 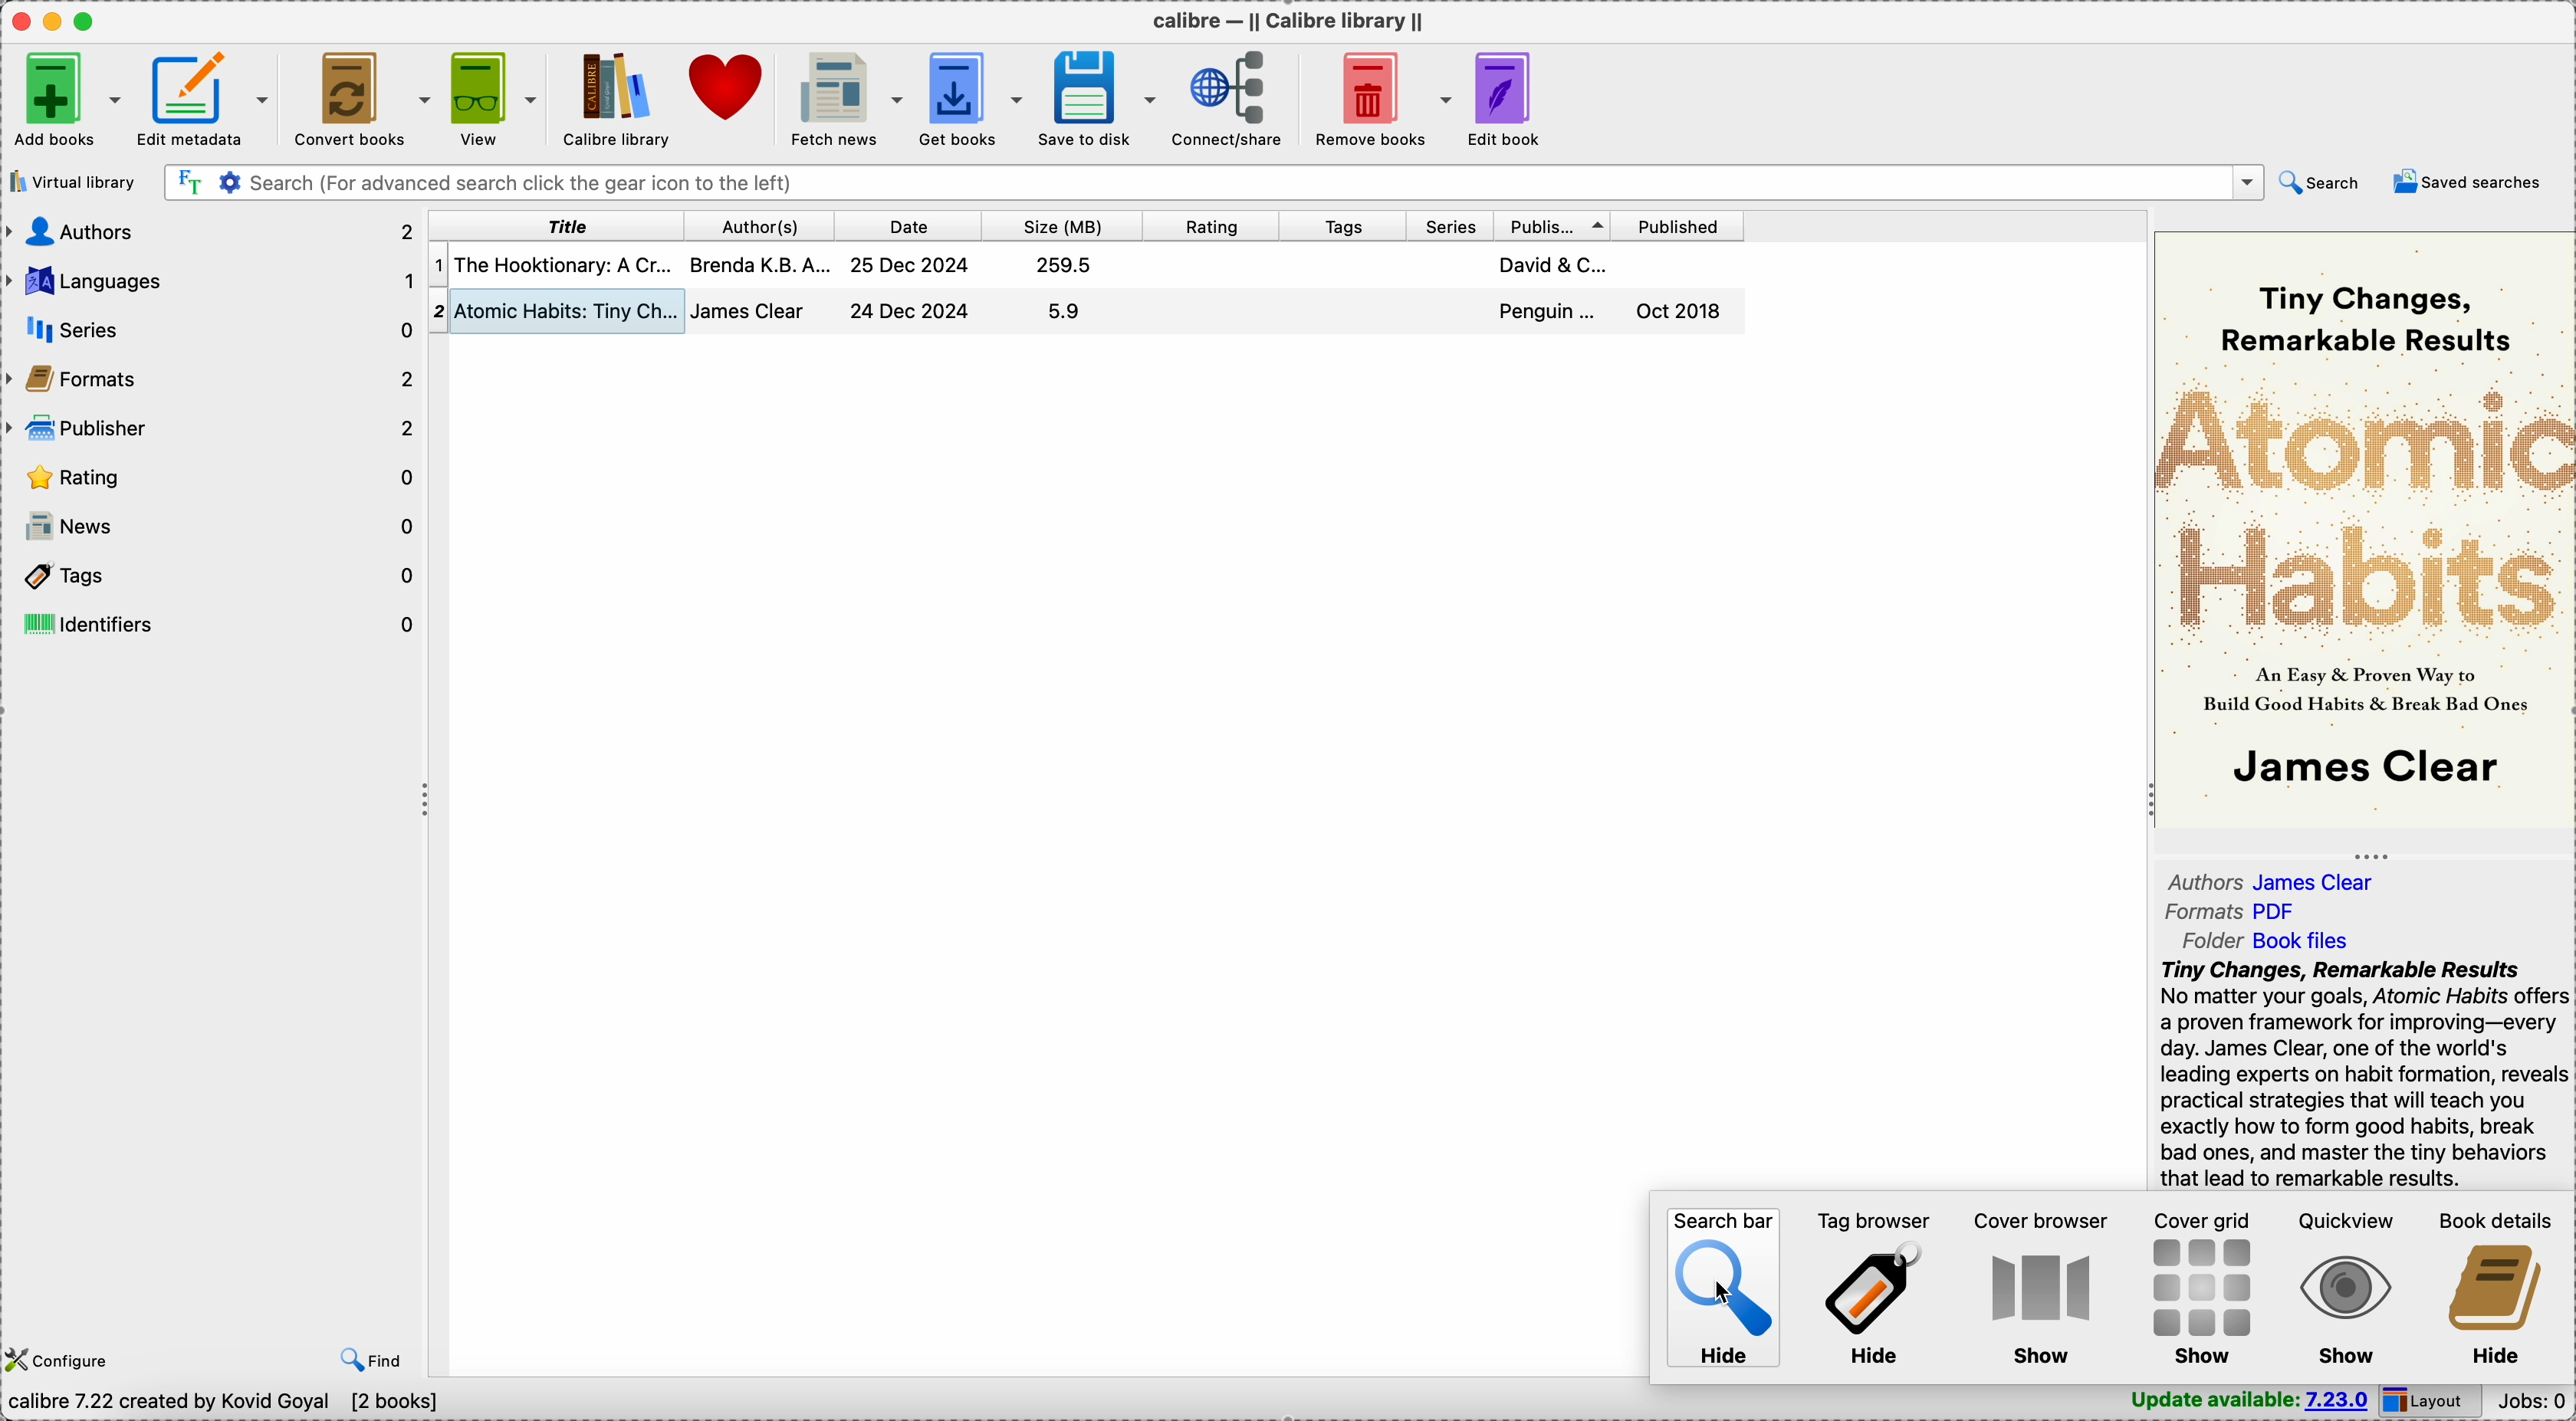 I want to click on virtual library, so click(x=69, y=187).